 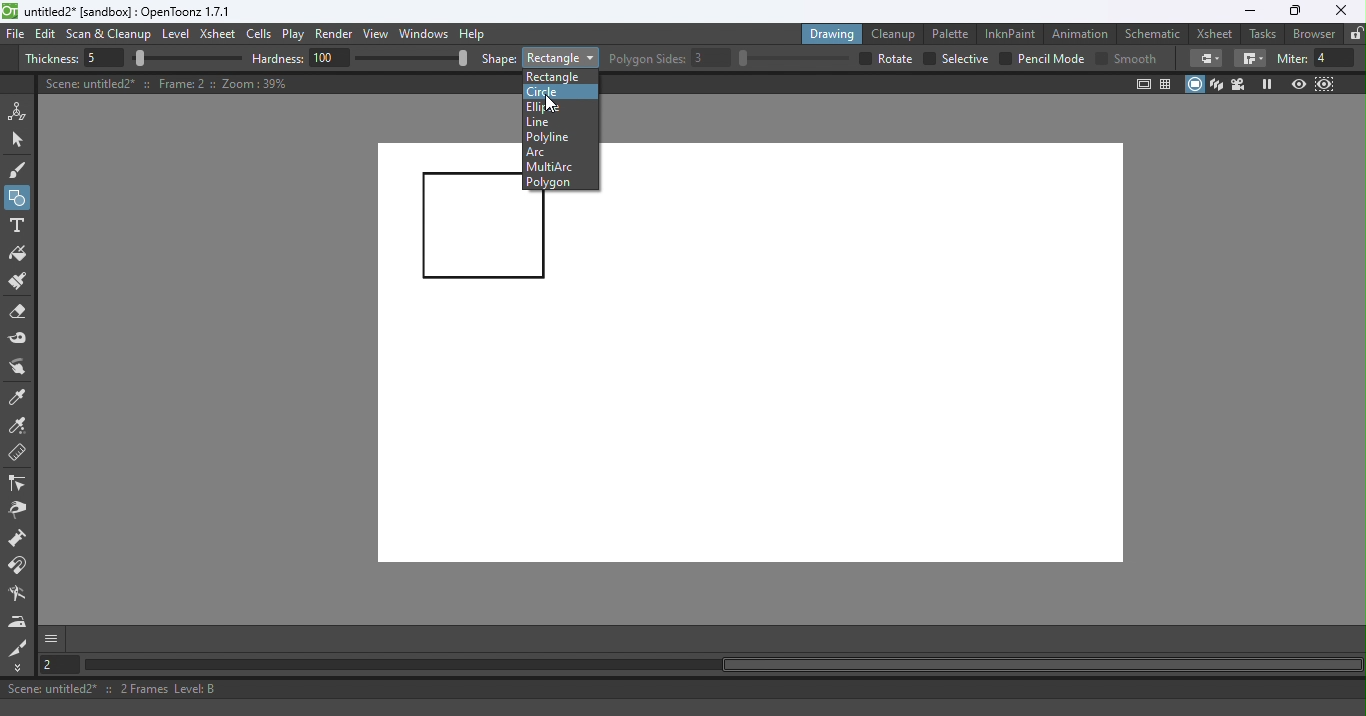 What do you see at coordinates (722, 665) in the screenshot?
I see `Horizontal scroll bar` at bounding box center [722, 665].